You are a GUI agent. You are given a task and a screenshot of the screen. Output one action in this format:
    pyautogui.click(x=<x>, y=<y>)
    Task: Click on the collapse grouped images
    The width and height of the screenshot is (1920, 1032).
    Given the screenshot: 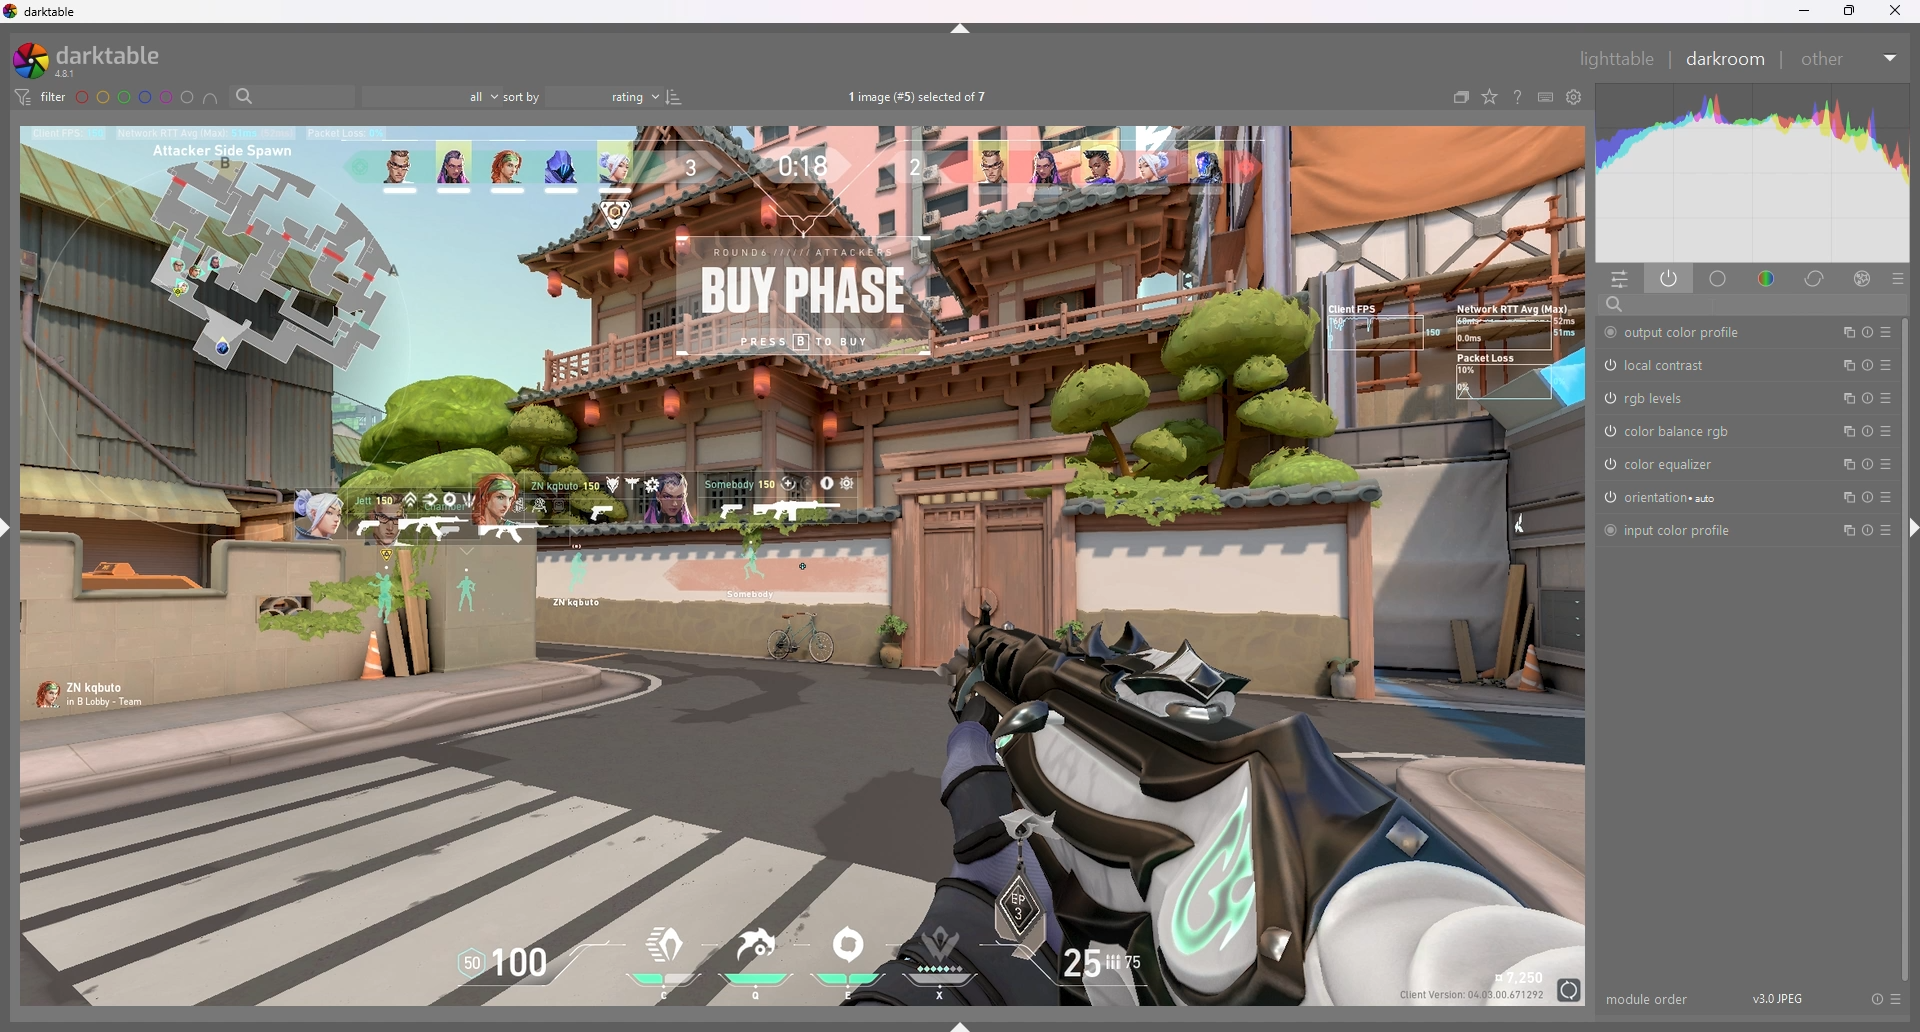 What is the action you would take?
    pyautogui.click(x=1461, y=97)
    